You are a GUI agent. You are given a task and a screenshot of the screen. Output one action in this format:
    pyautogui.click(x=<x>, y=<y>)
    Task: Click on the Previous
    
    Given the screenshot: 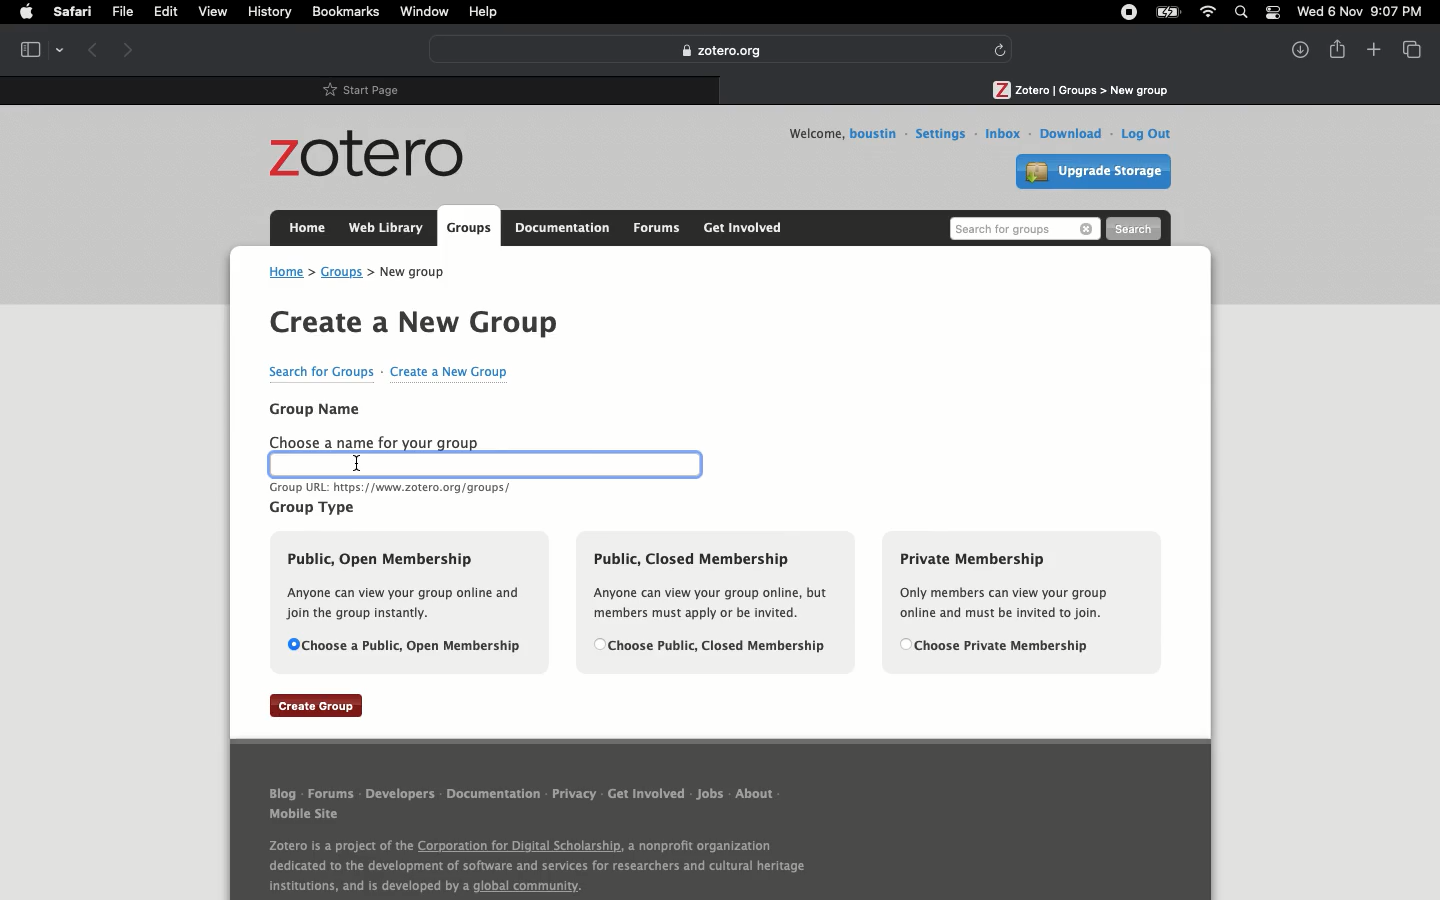 What is the action you would take?
    pyautogui.click(x=94, y=50)
    